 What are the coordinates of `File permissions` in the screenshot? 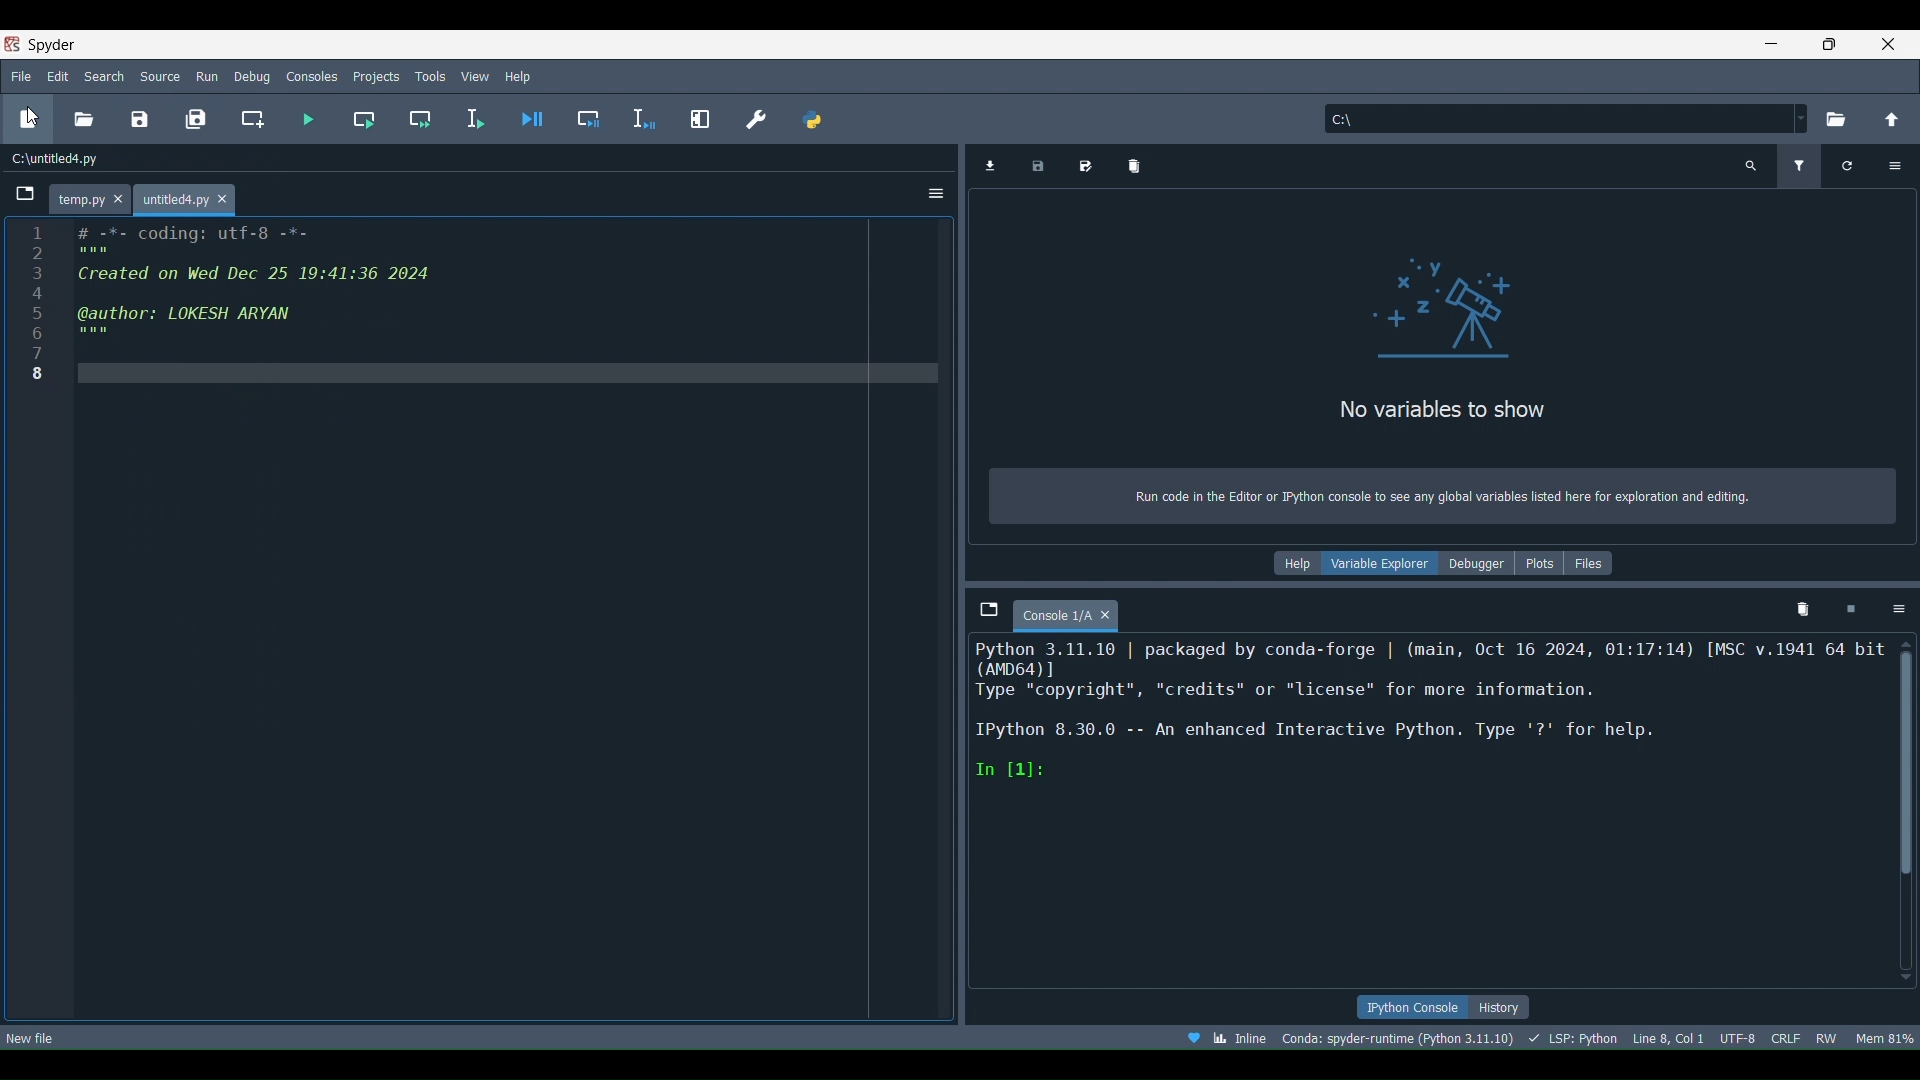 It's located at (1825, 1037).